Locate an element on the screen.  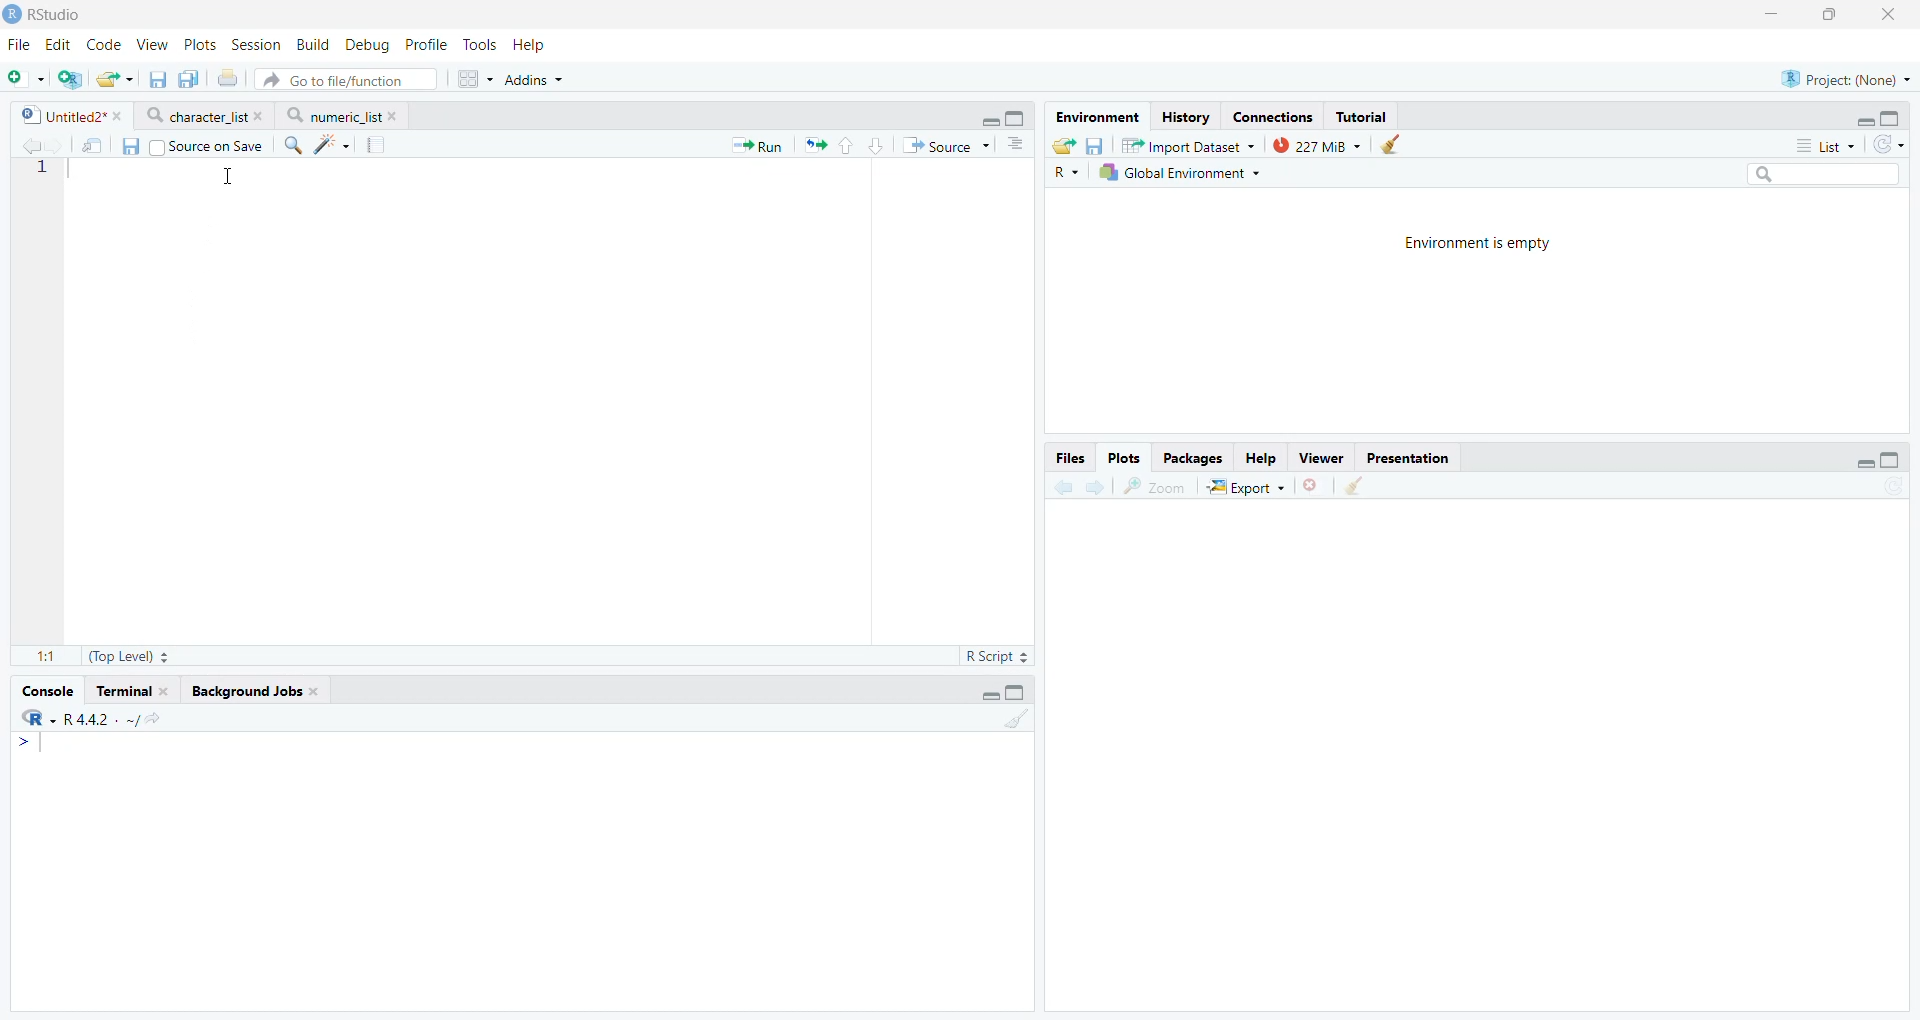
Packages is located at coordinates (1195, 458).